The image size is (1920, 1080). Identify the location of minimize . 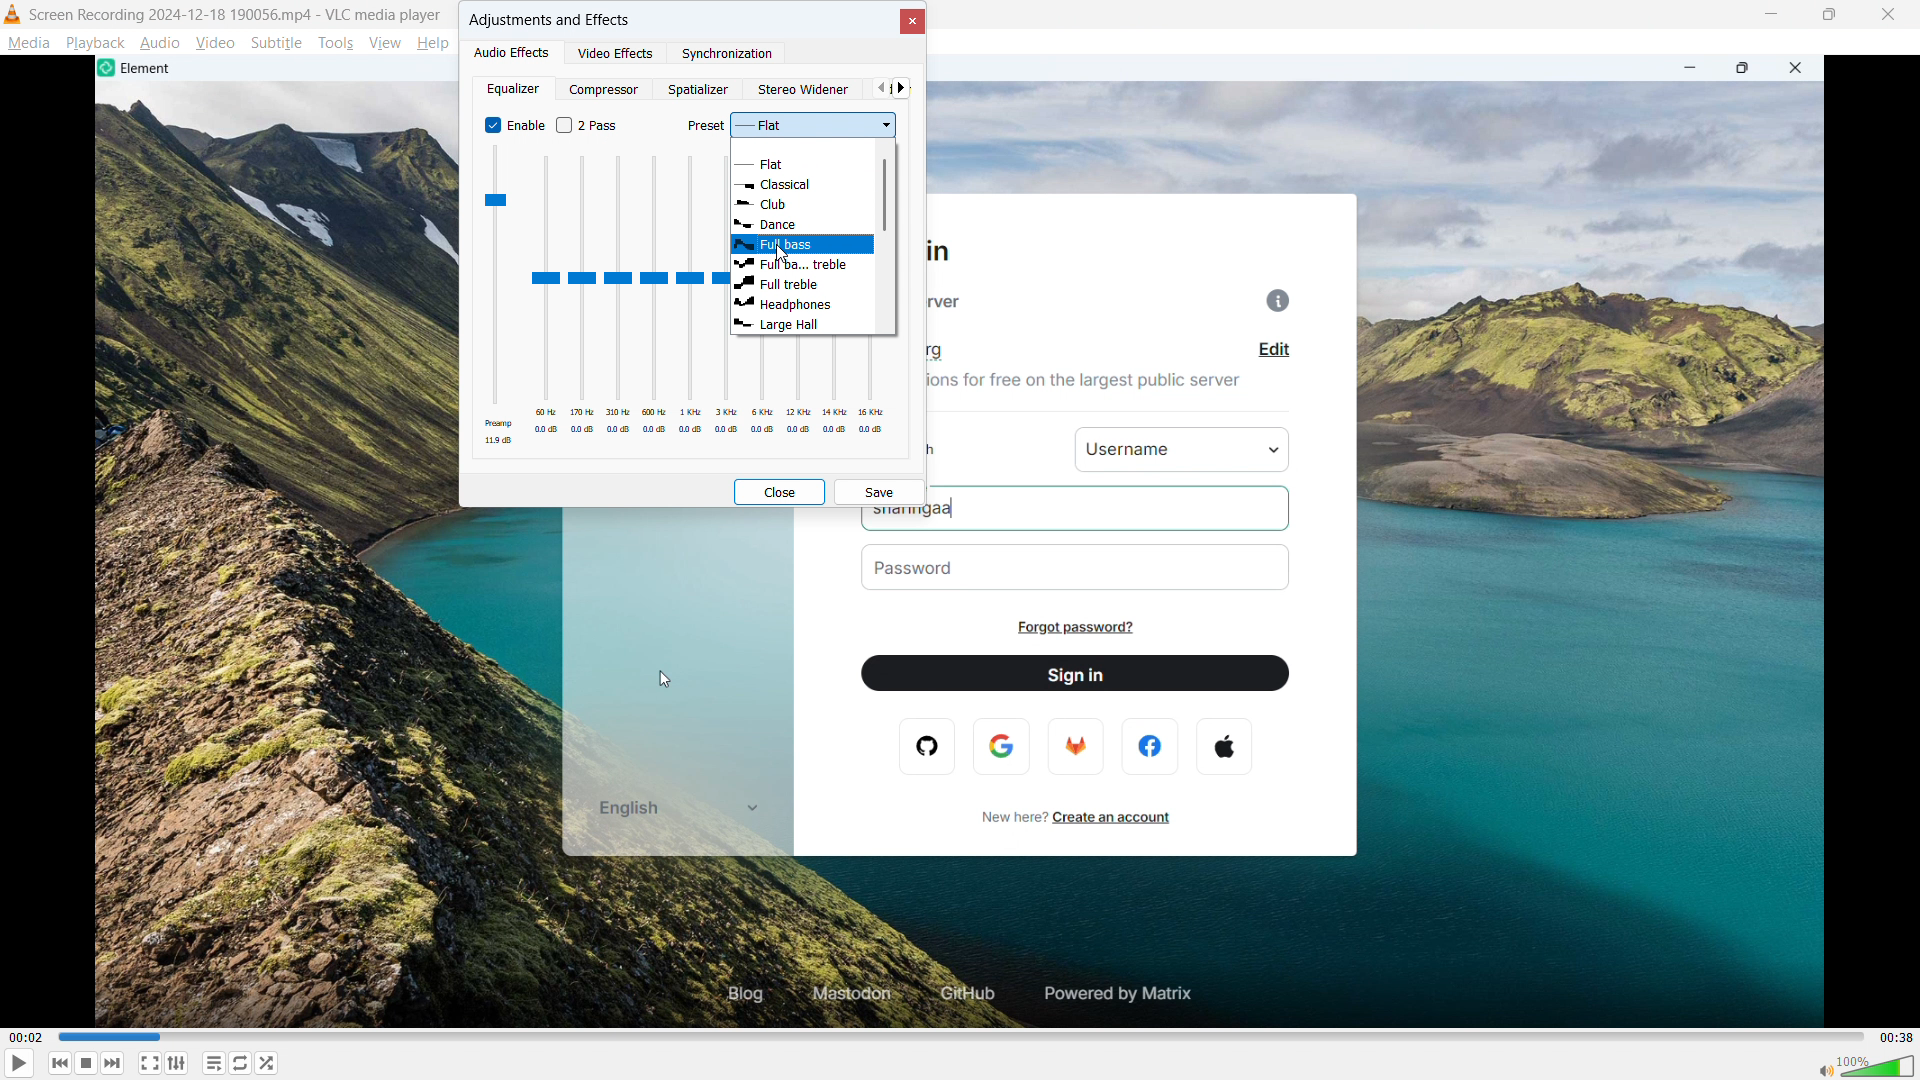
(1774, 16).